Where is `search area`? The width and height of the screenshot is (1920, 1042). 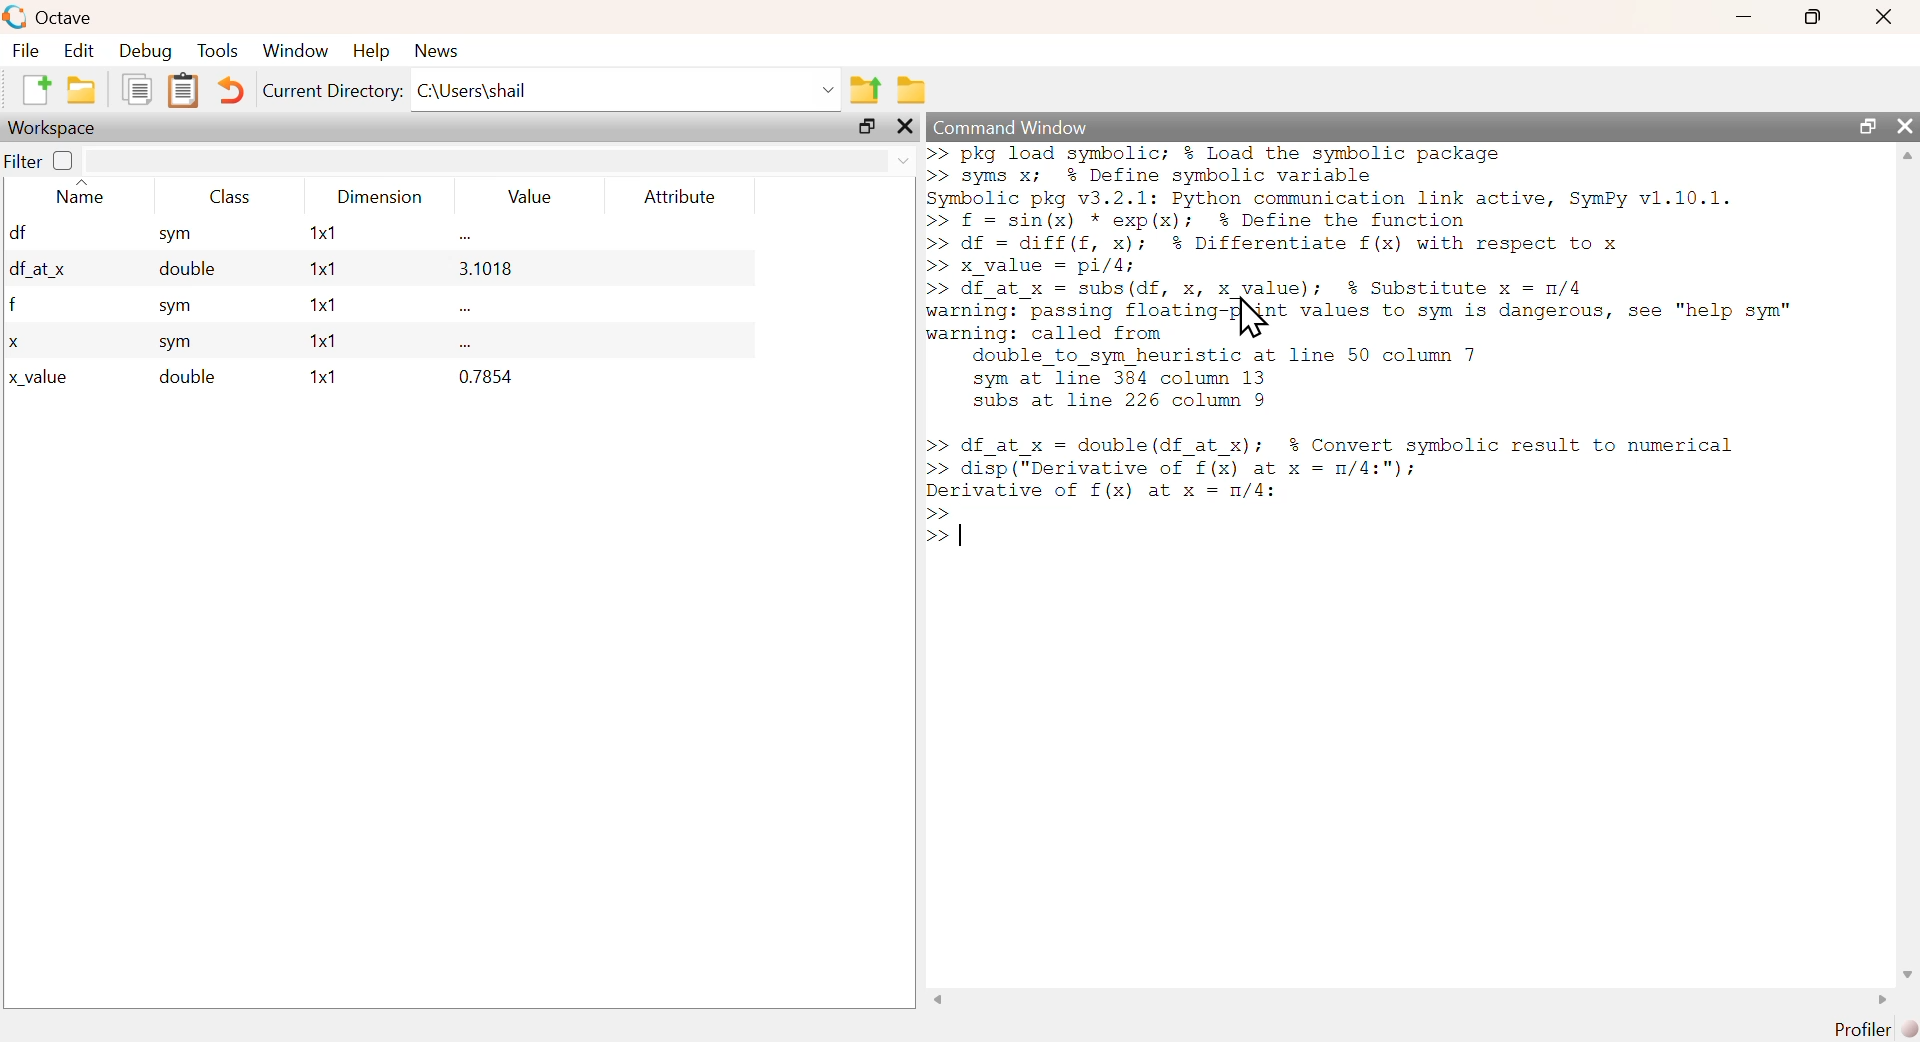 search area is located at coordinates (501, 160).